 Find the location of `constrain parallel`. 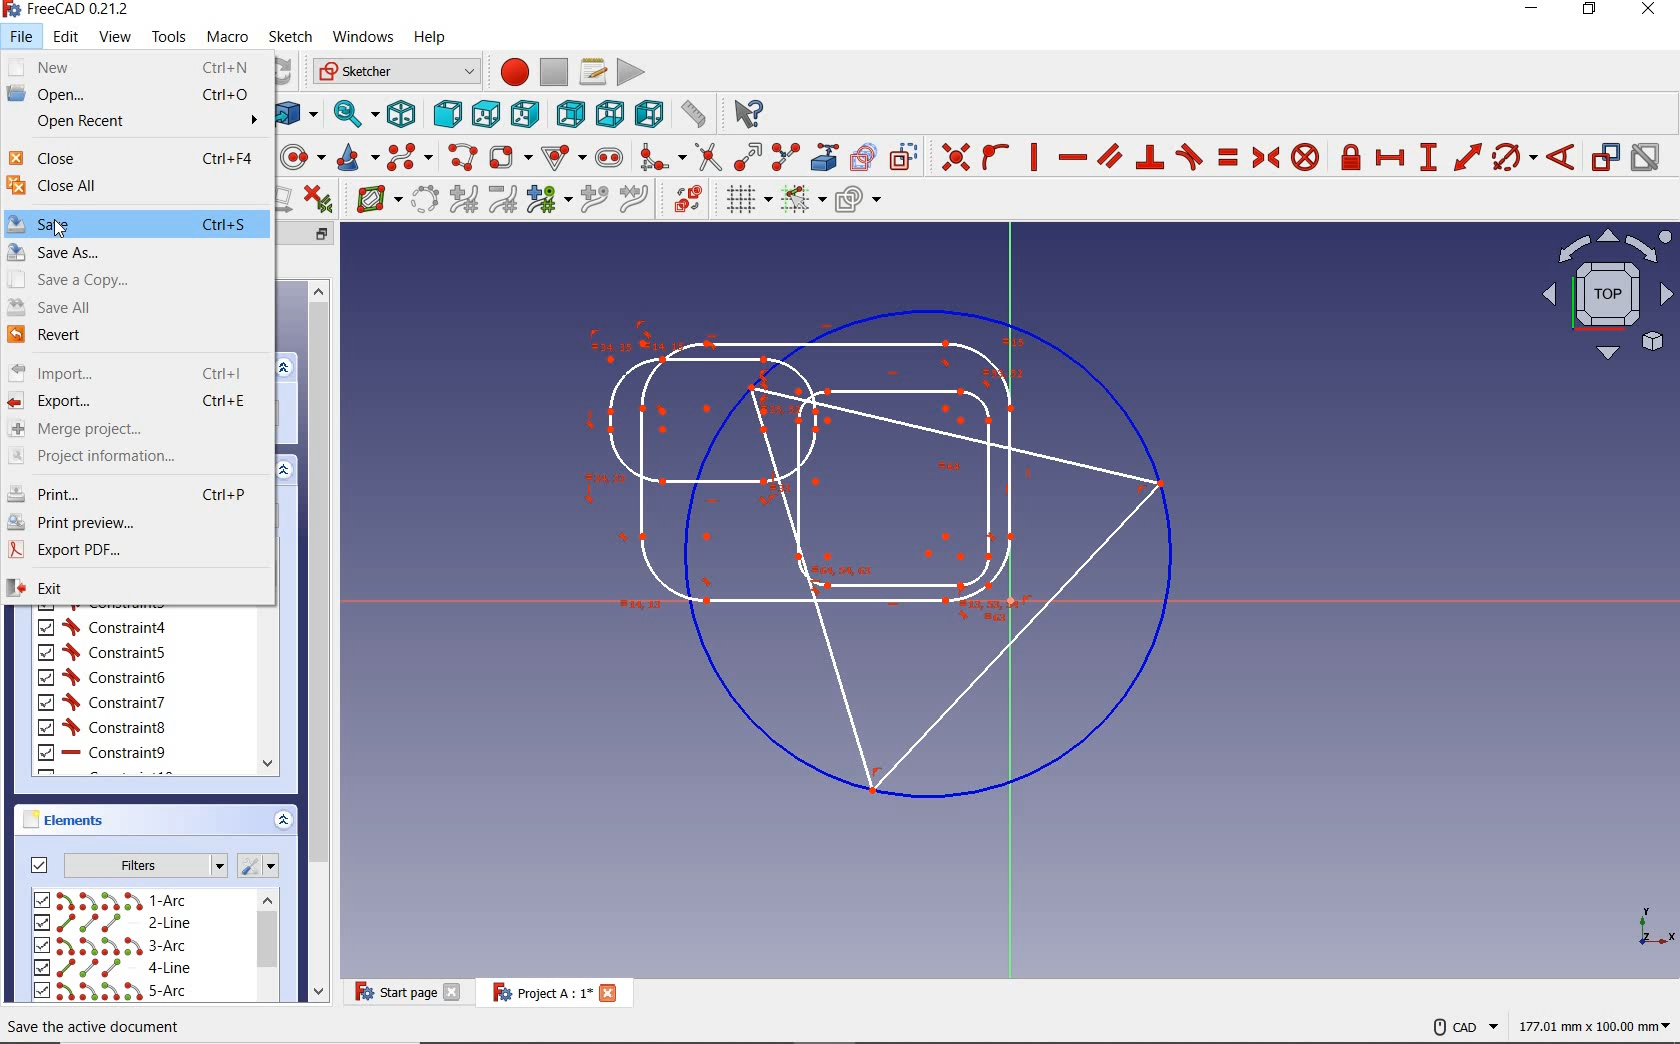

constrain parallel is located at coordinates (1109, 157).